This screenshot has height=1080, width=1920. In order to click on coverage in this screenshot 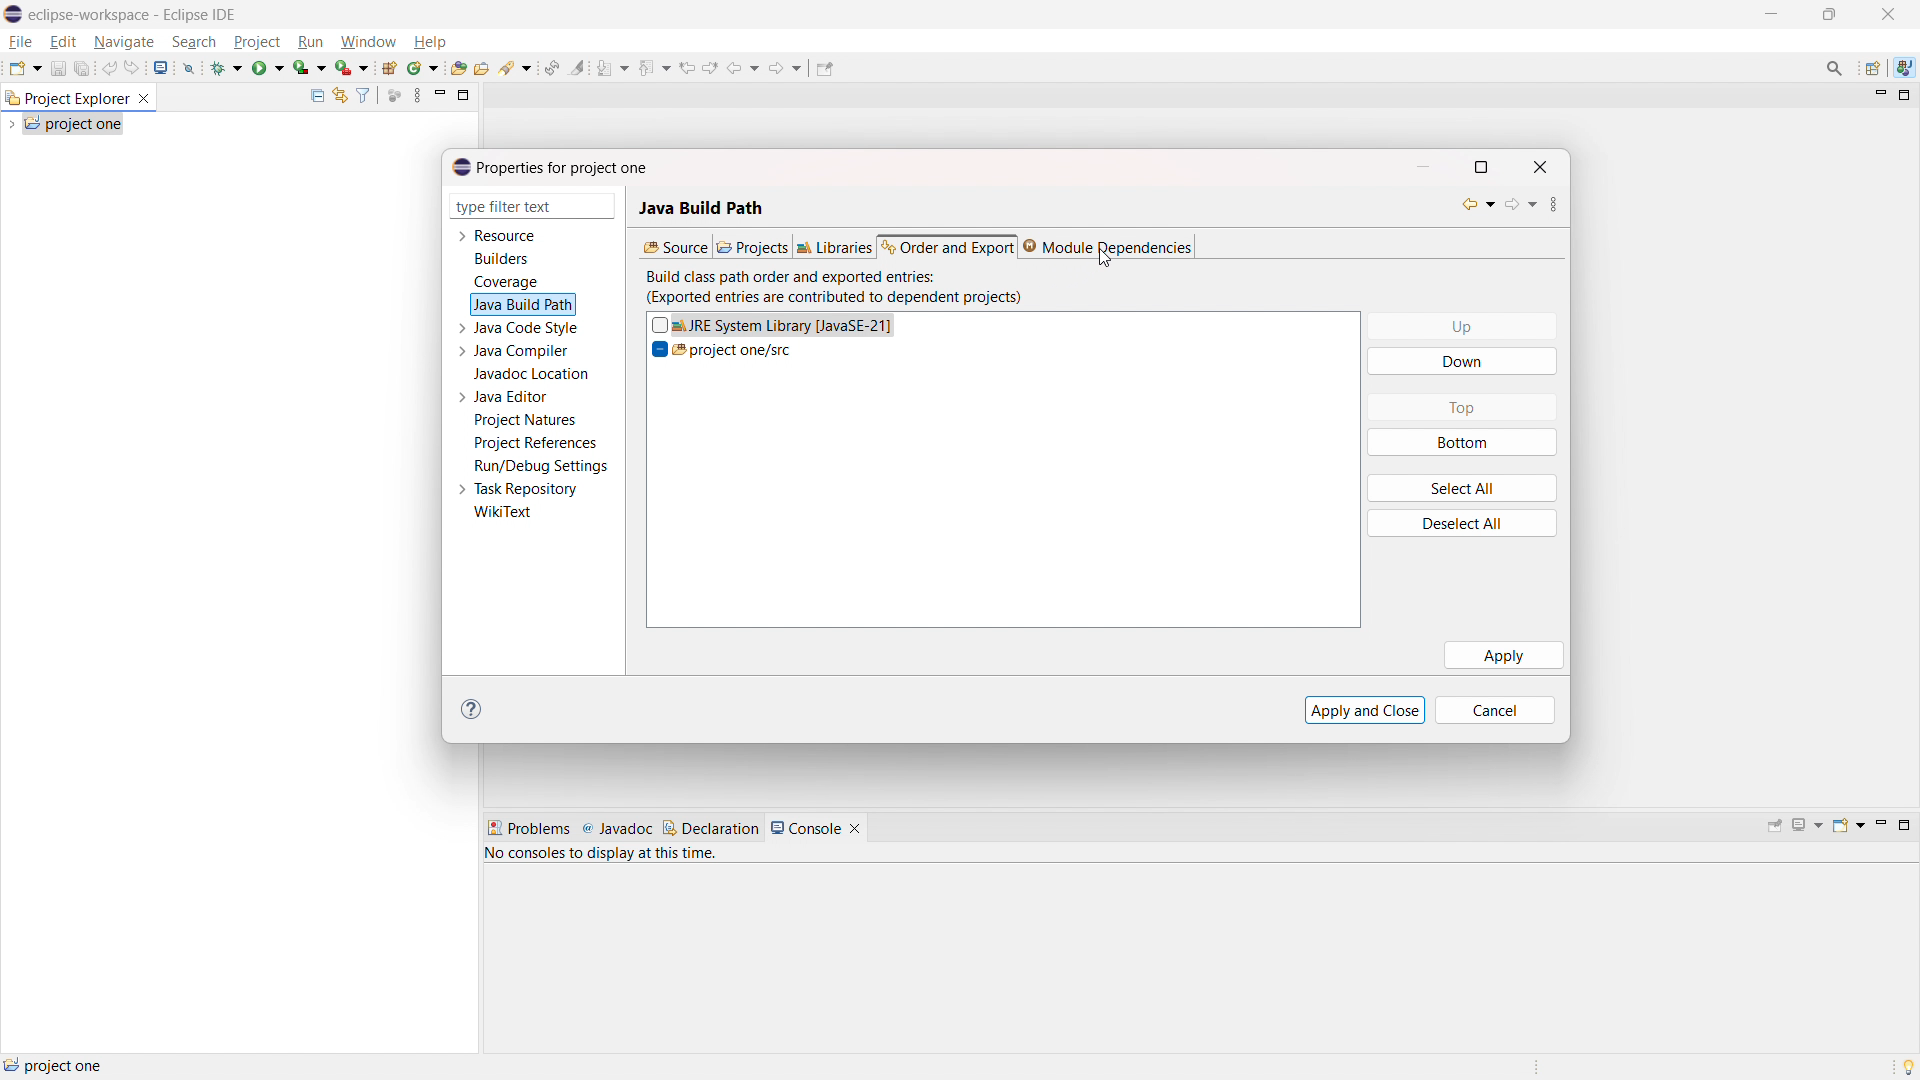, I will do `click(506, 282)`.